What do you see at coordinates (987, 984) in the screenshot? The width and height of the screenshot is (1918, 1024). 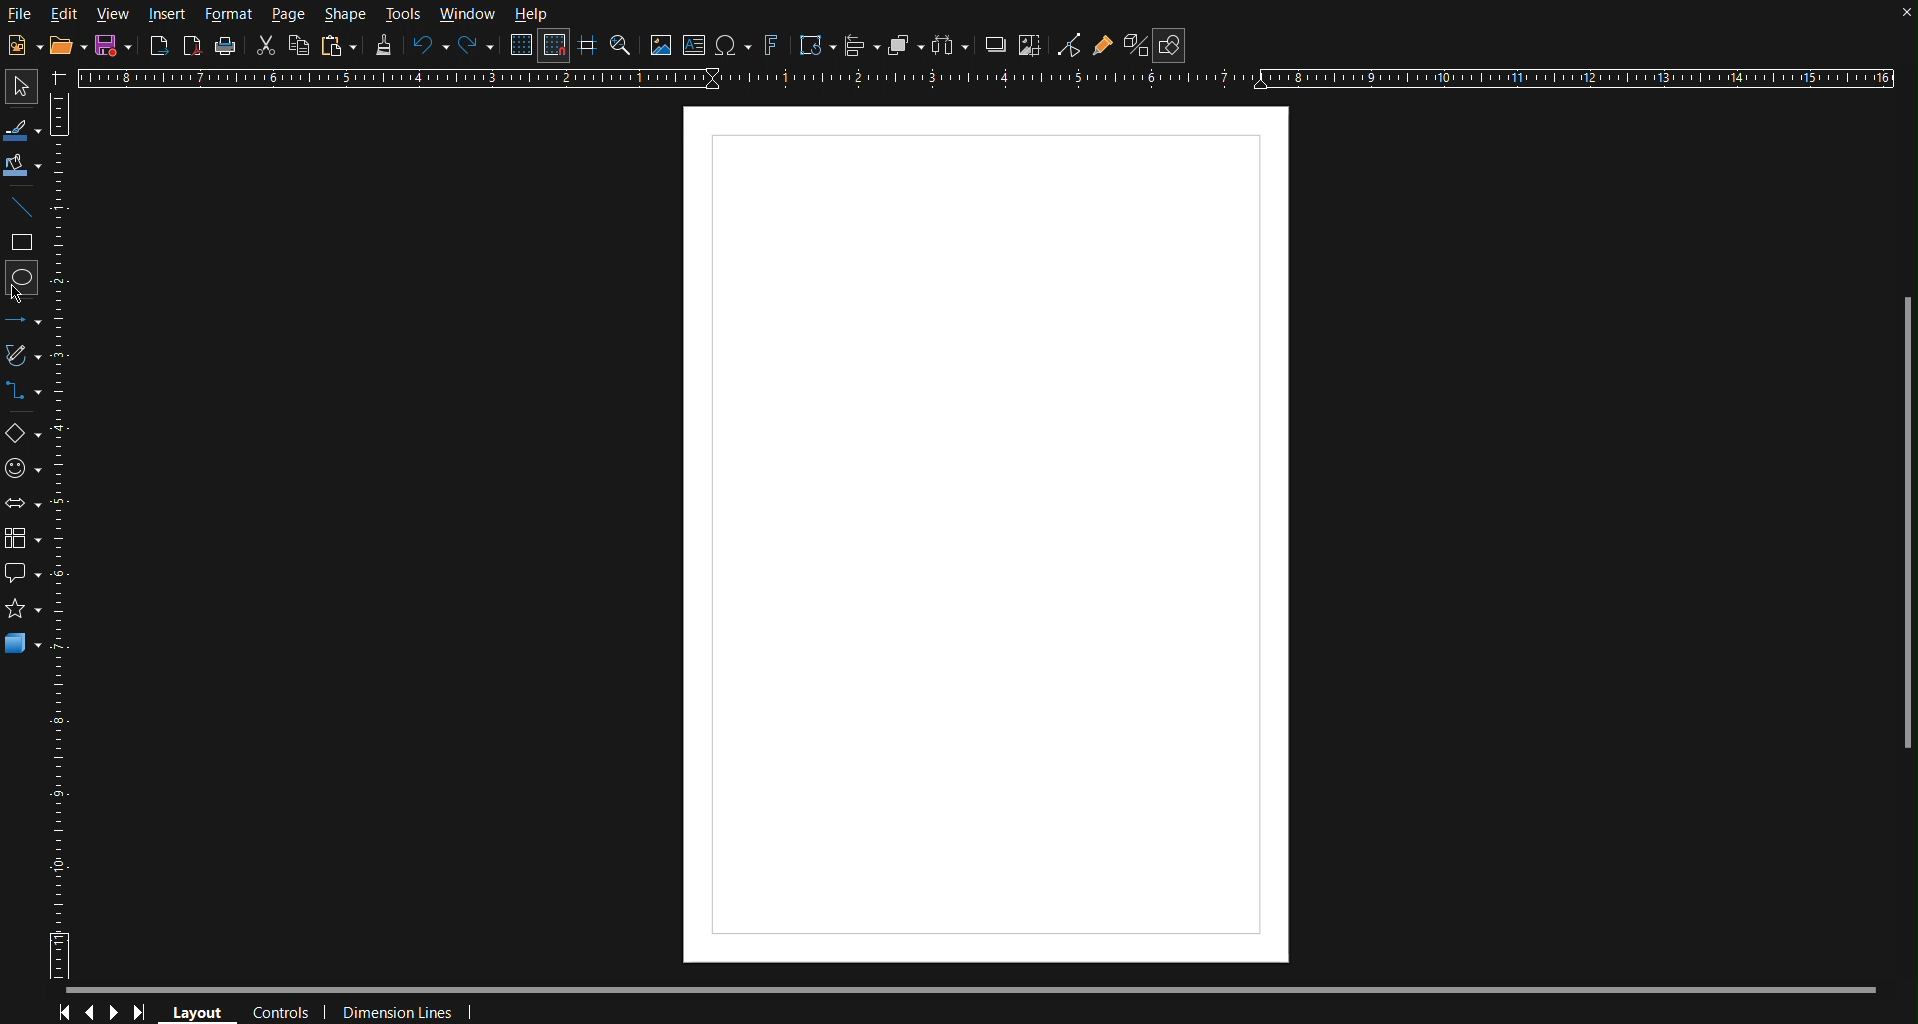 I see `Scrollbar` at bounding box center [987, 984].